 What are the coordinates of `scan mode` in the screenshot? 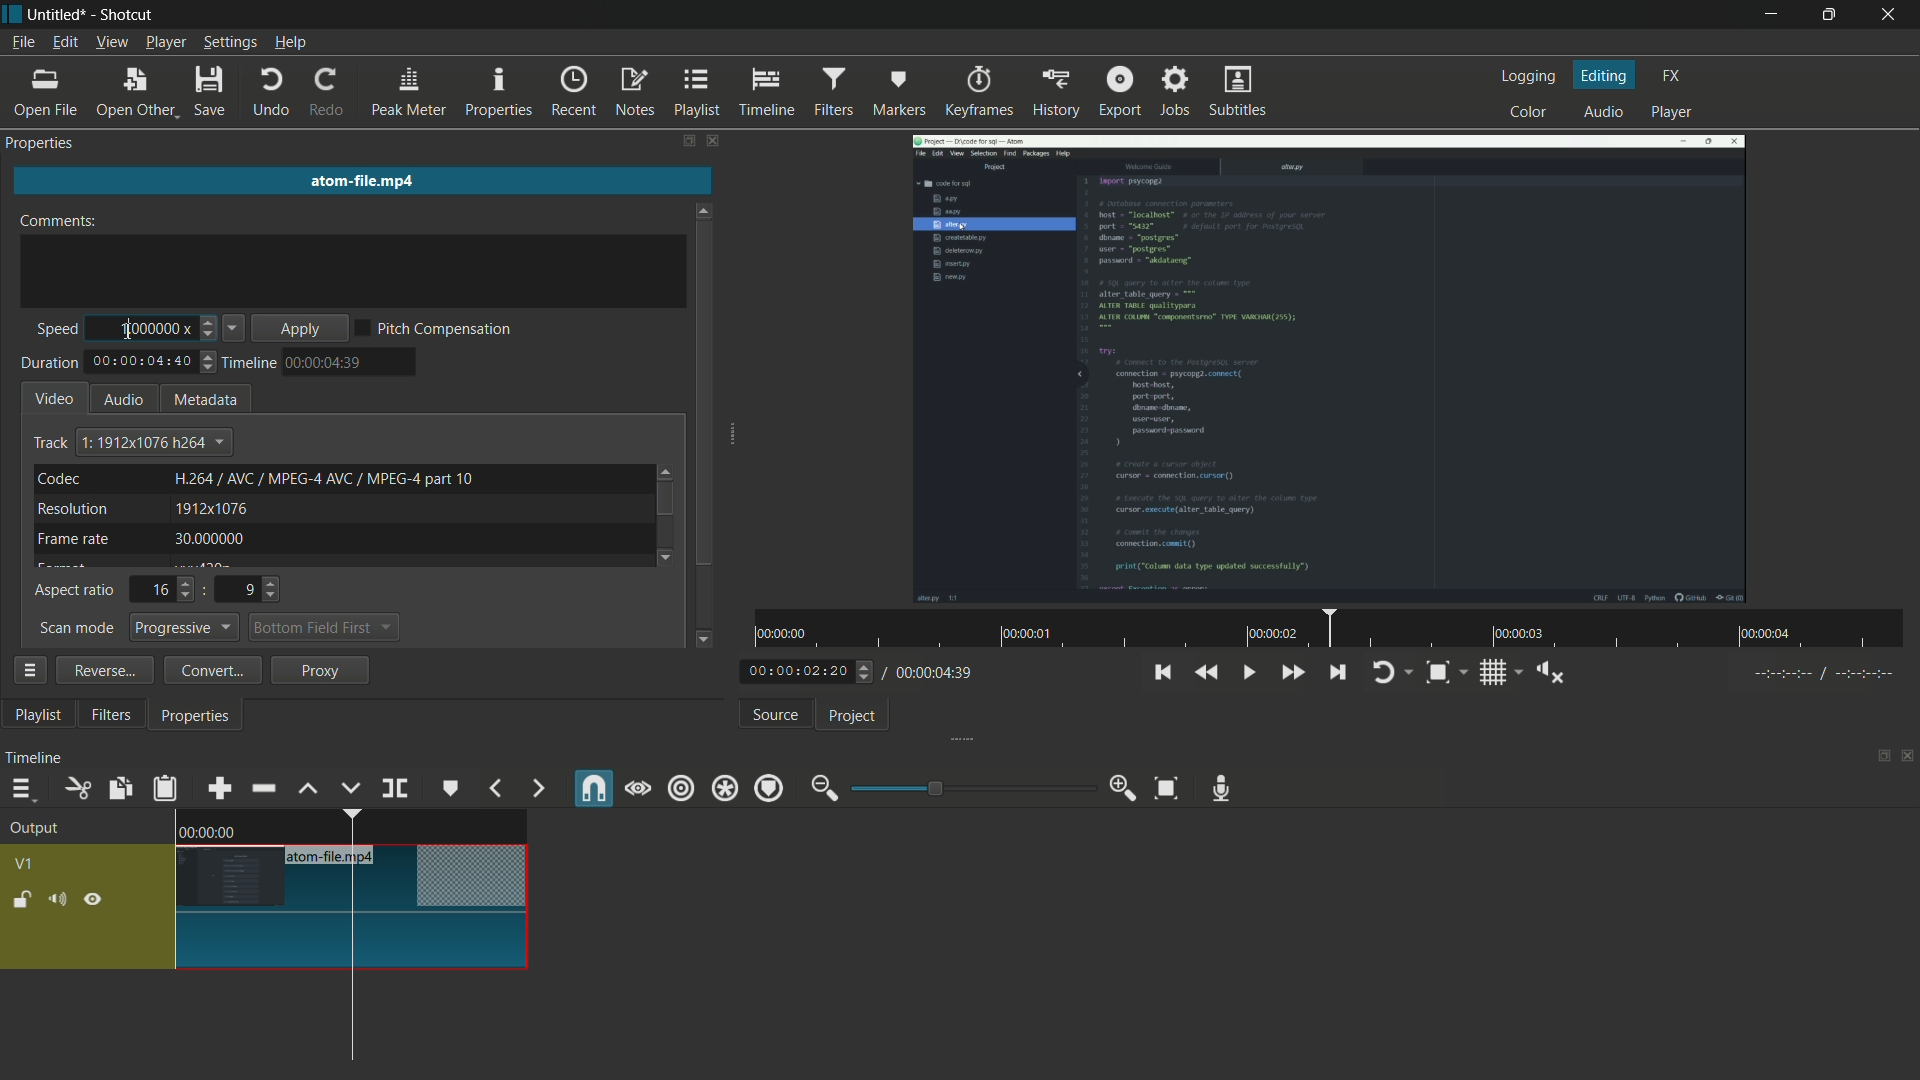 It's located at (77, 629).